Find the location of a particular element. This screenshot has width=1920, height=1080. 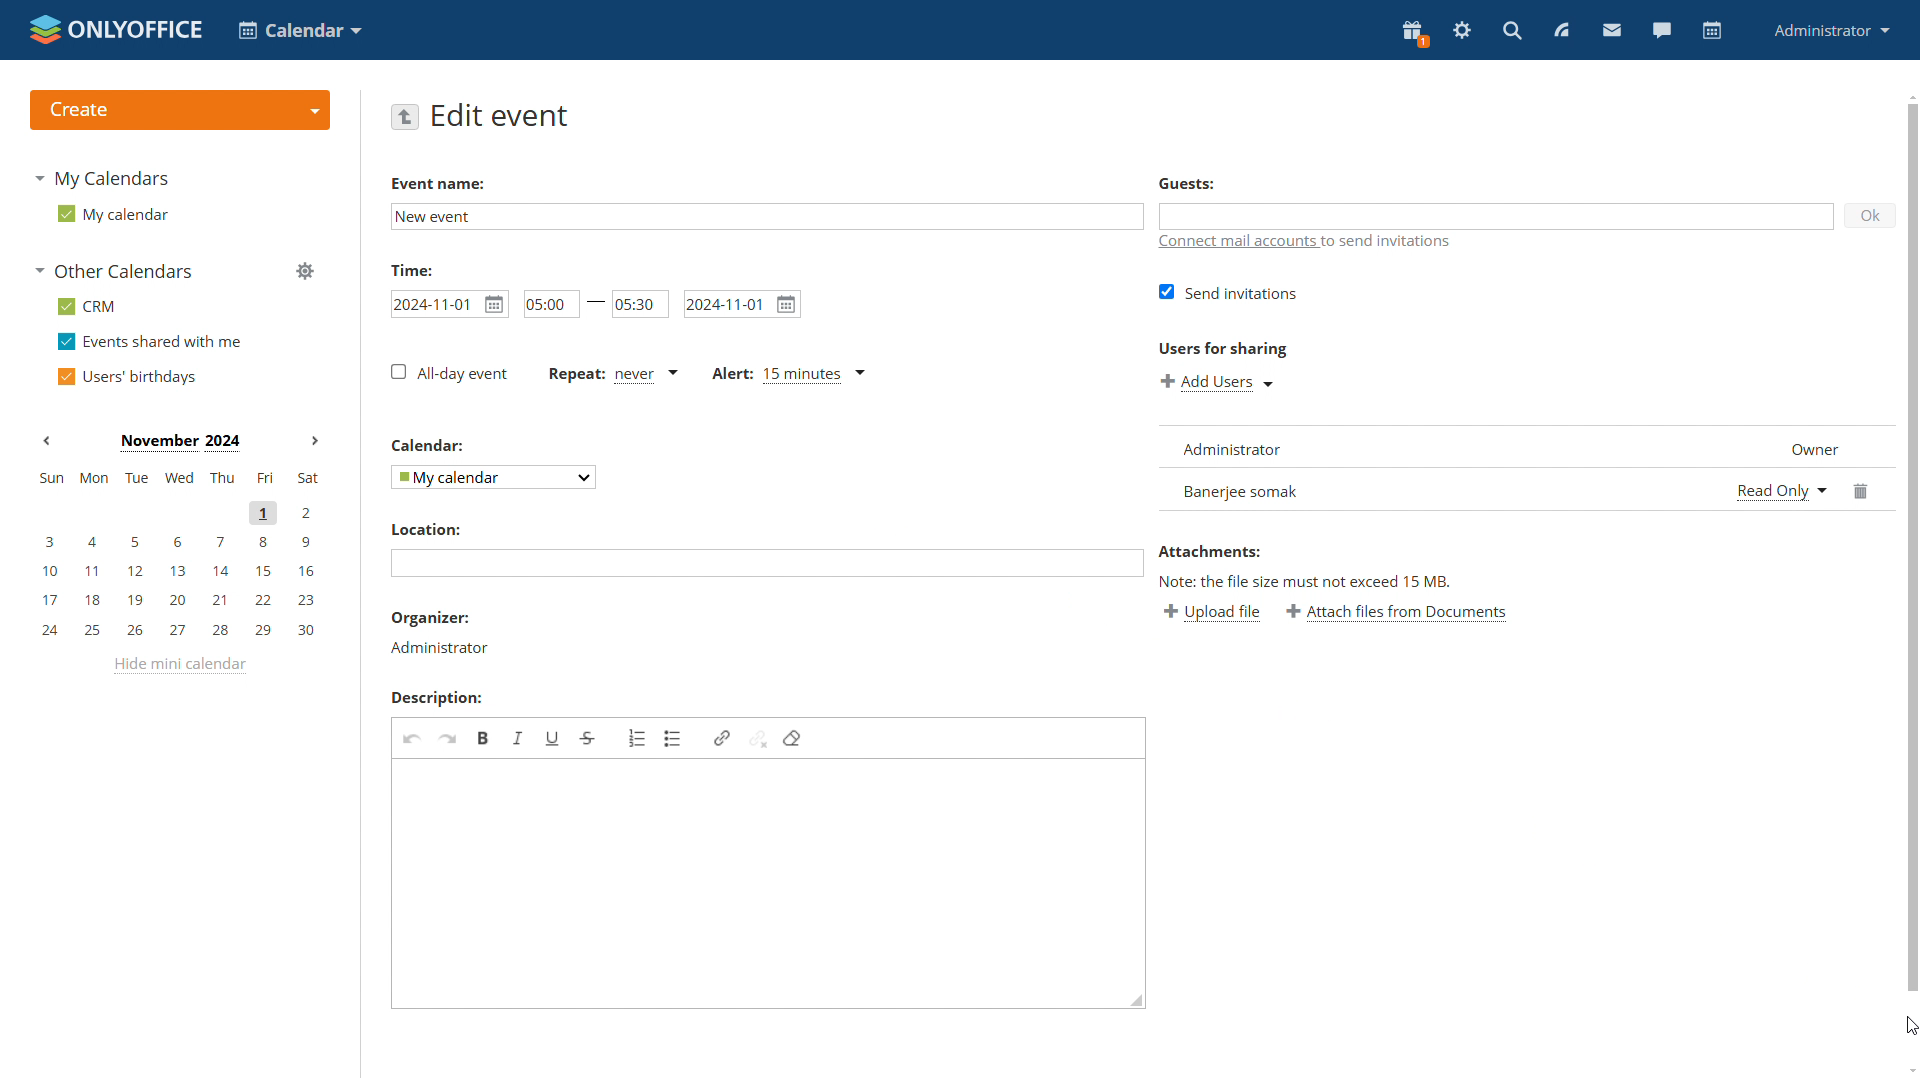

scrollbar is located at coordinates (1913, 546).